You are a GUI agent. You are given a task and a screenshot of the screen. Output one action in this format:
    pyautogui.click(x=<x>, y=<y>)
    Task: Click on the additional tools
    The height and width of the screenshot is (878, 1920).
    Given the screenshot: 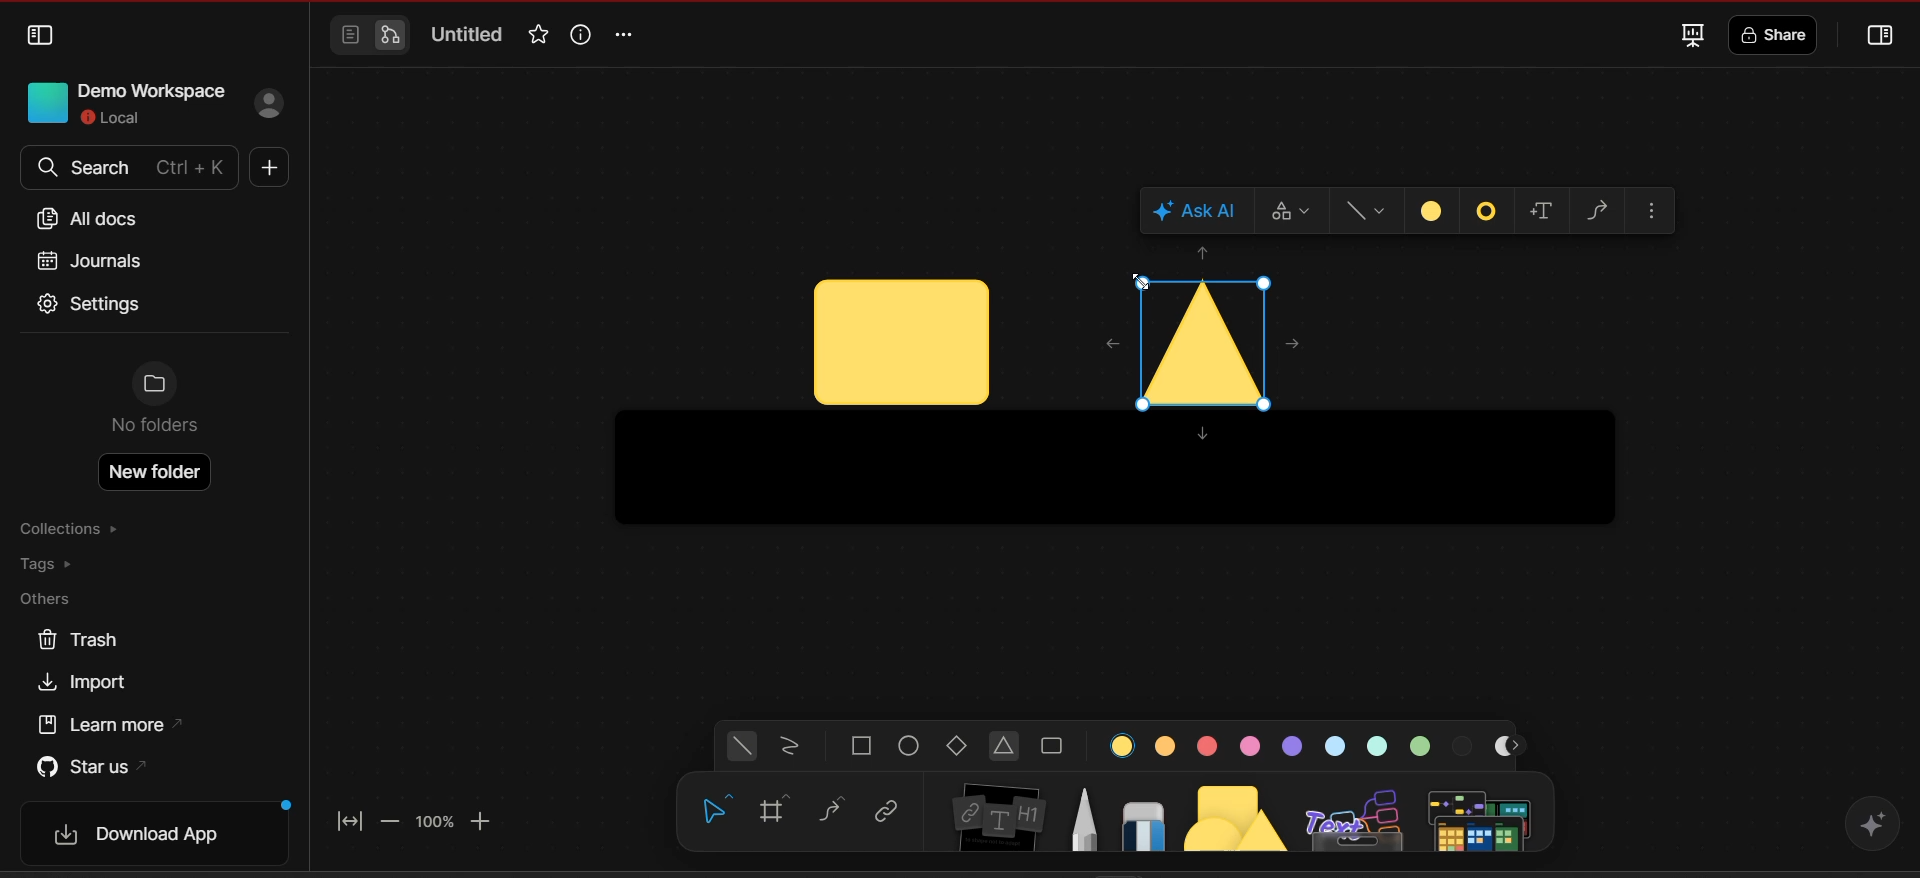 What is the action you would take?
    pyautogui.click(x=1483, y=818)
    